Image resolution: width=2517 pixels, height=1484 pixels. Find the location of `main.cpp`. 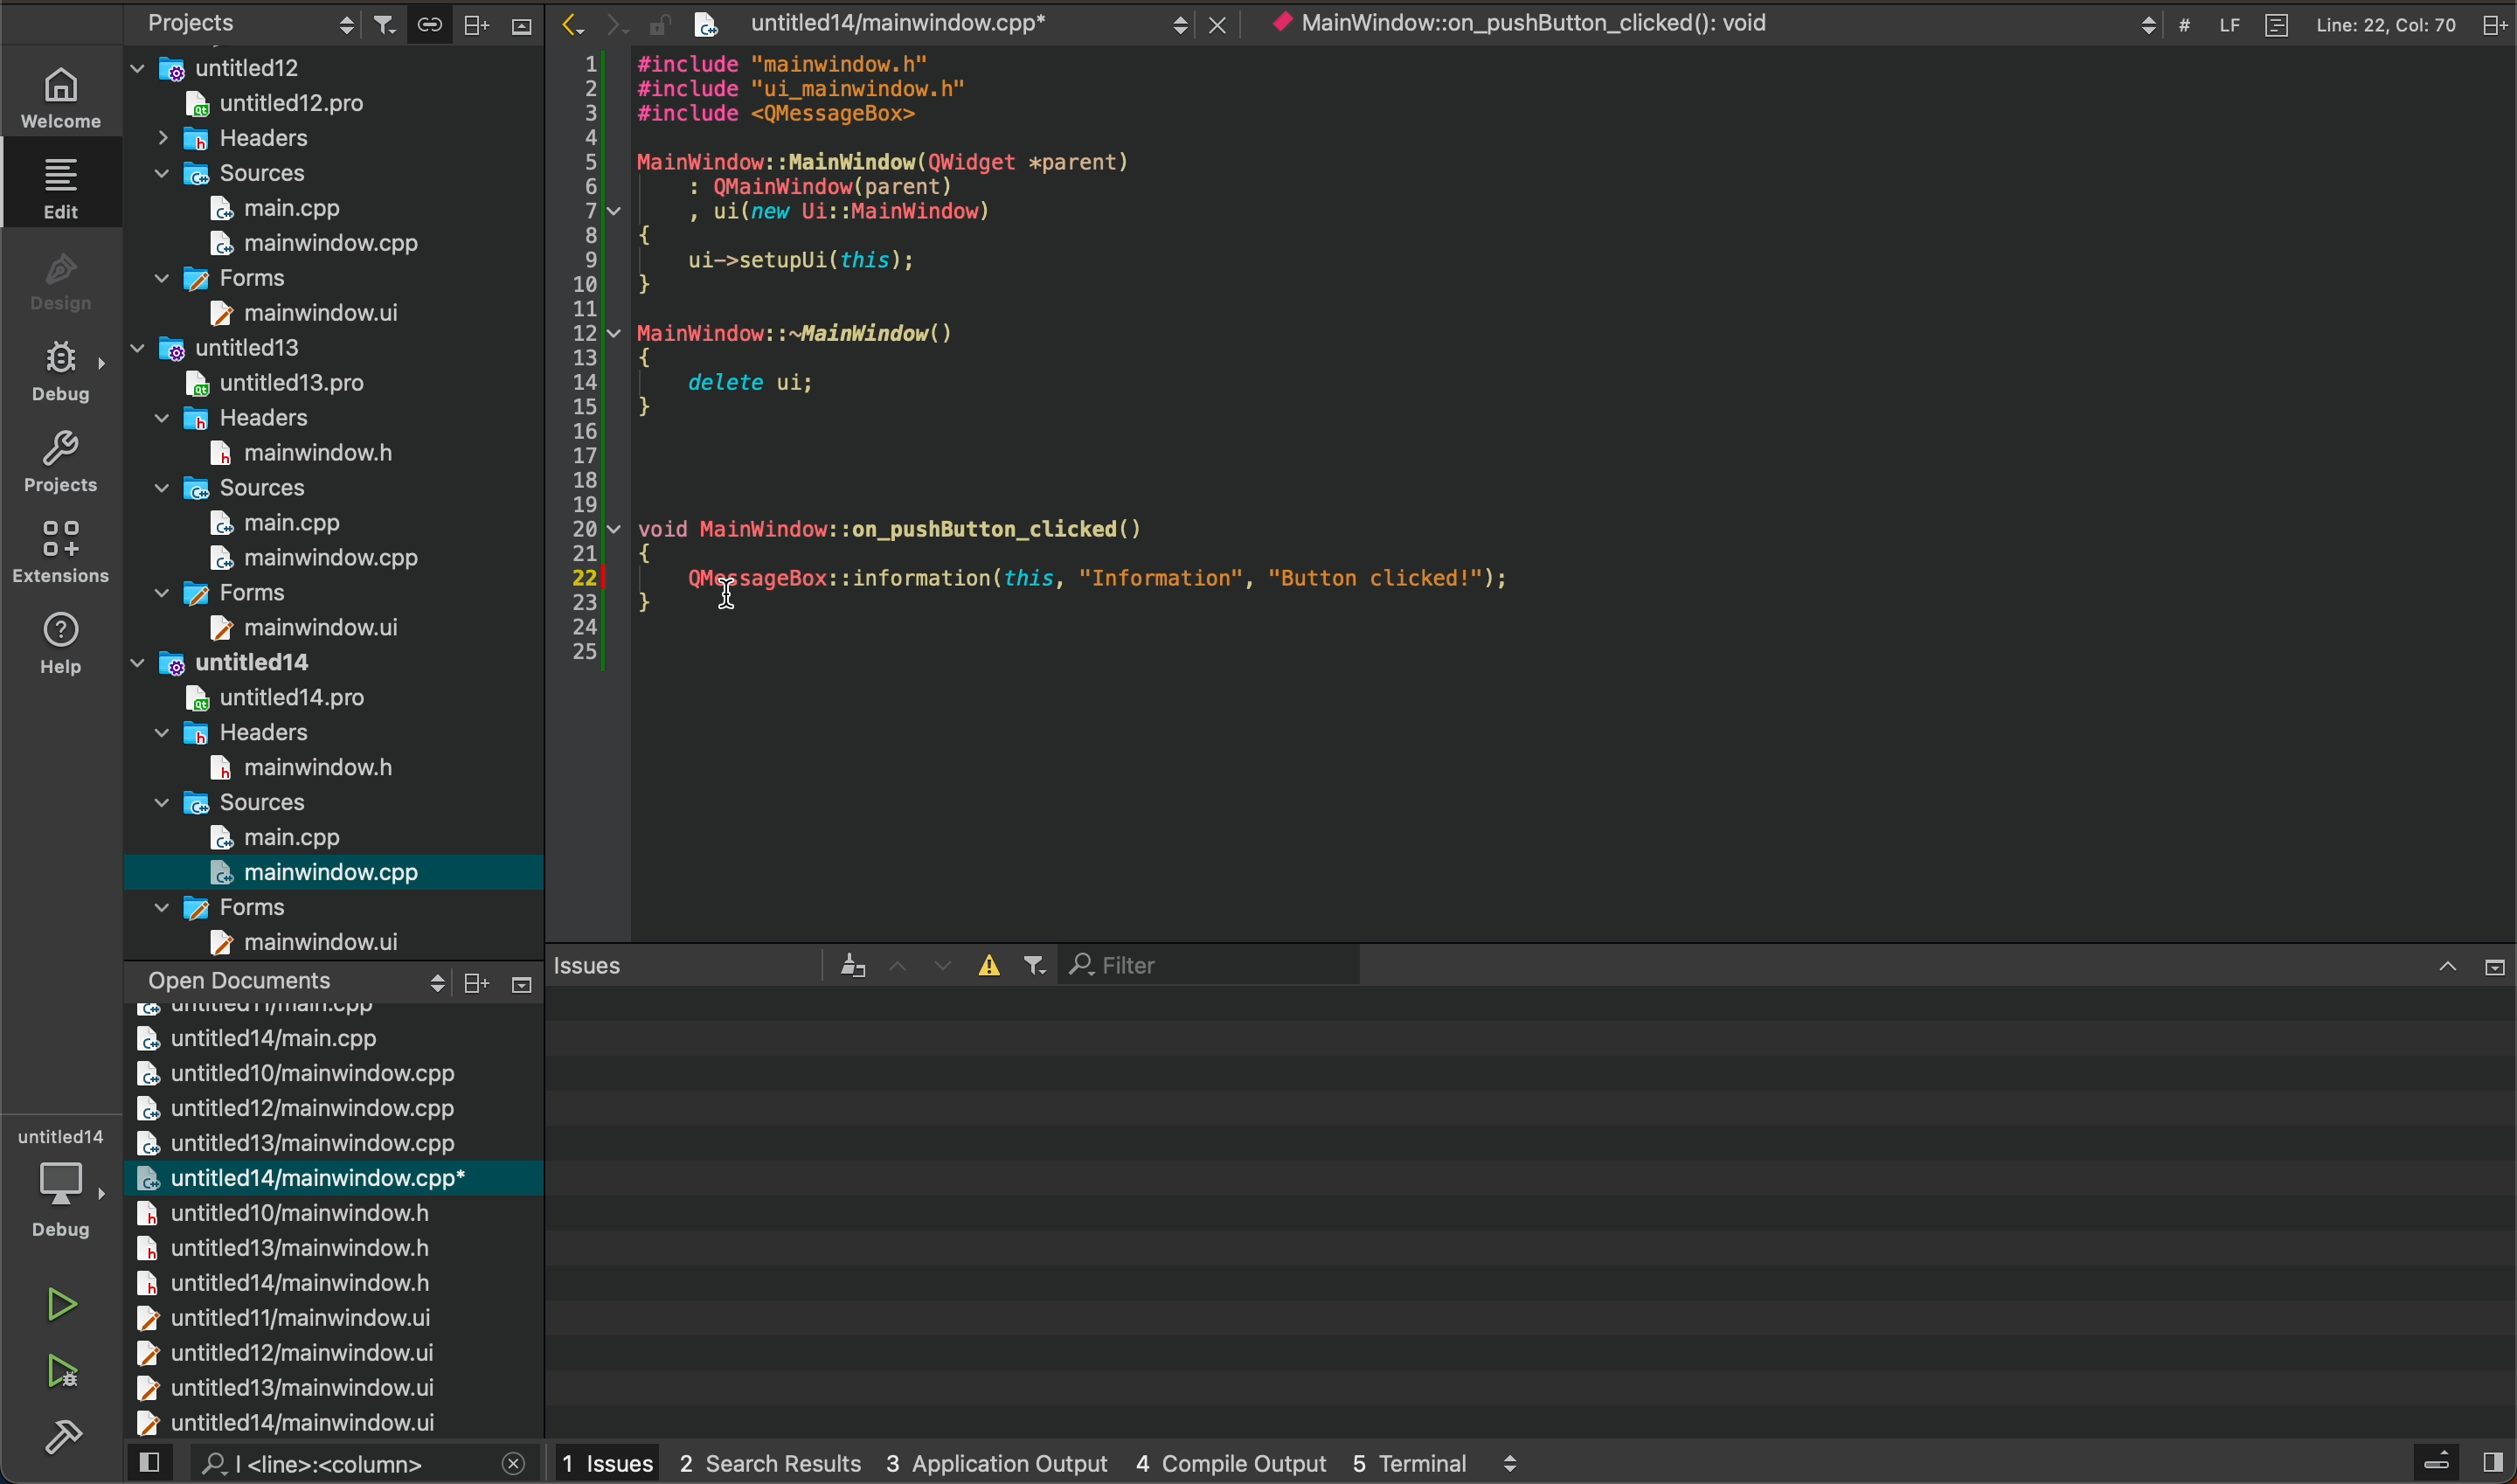

main.cpp is located at coordinates (282, 837).